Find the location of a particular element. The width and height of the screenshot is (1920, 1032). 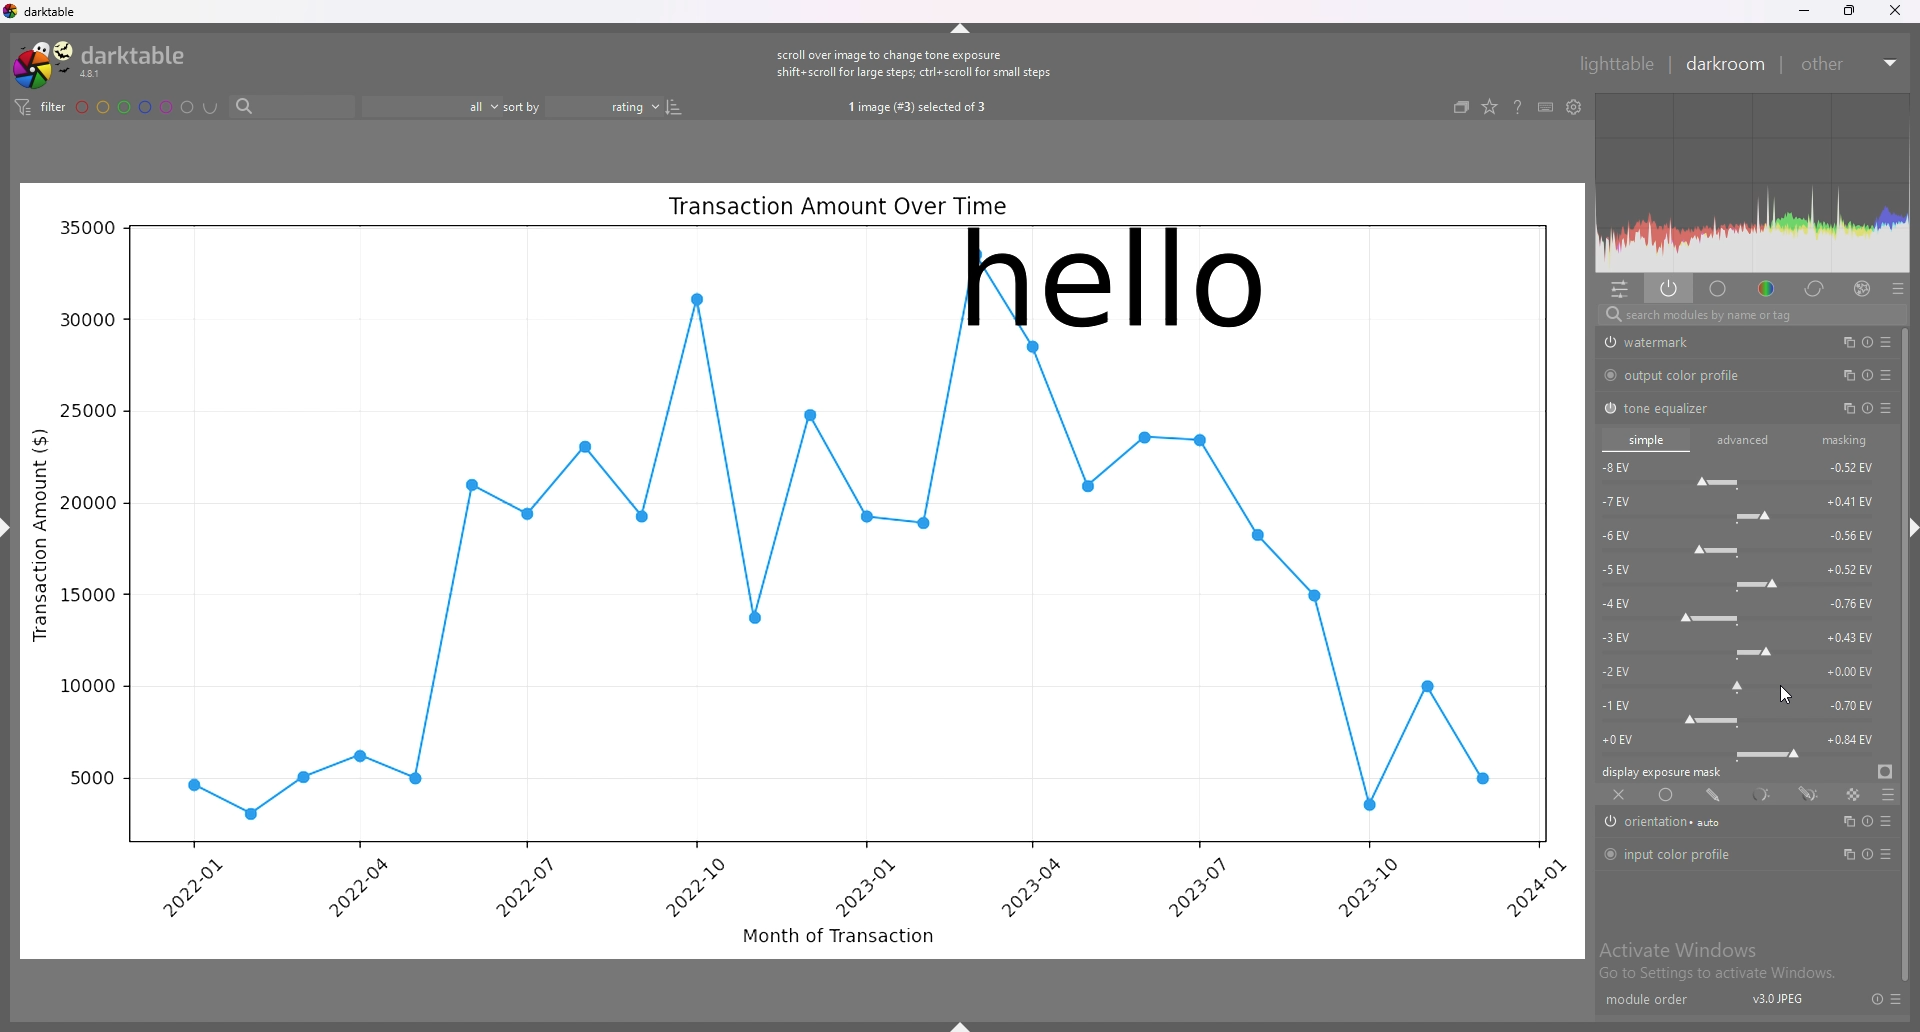

2023-07 is located at coordinates (1194, 886).